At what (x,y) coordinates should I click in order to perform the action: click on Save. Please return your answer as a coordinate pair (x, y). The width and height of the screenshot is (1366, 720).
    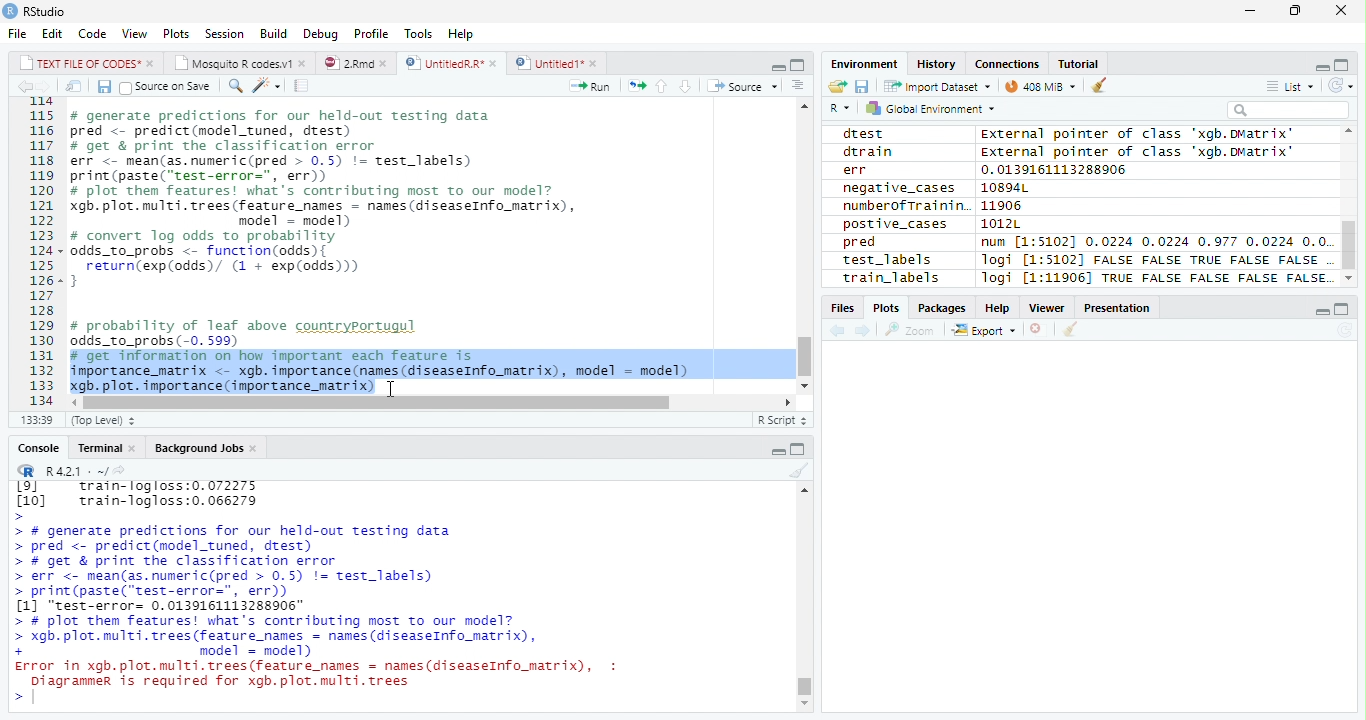
    Looking at the image, I should click on (863, 85).